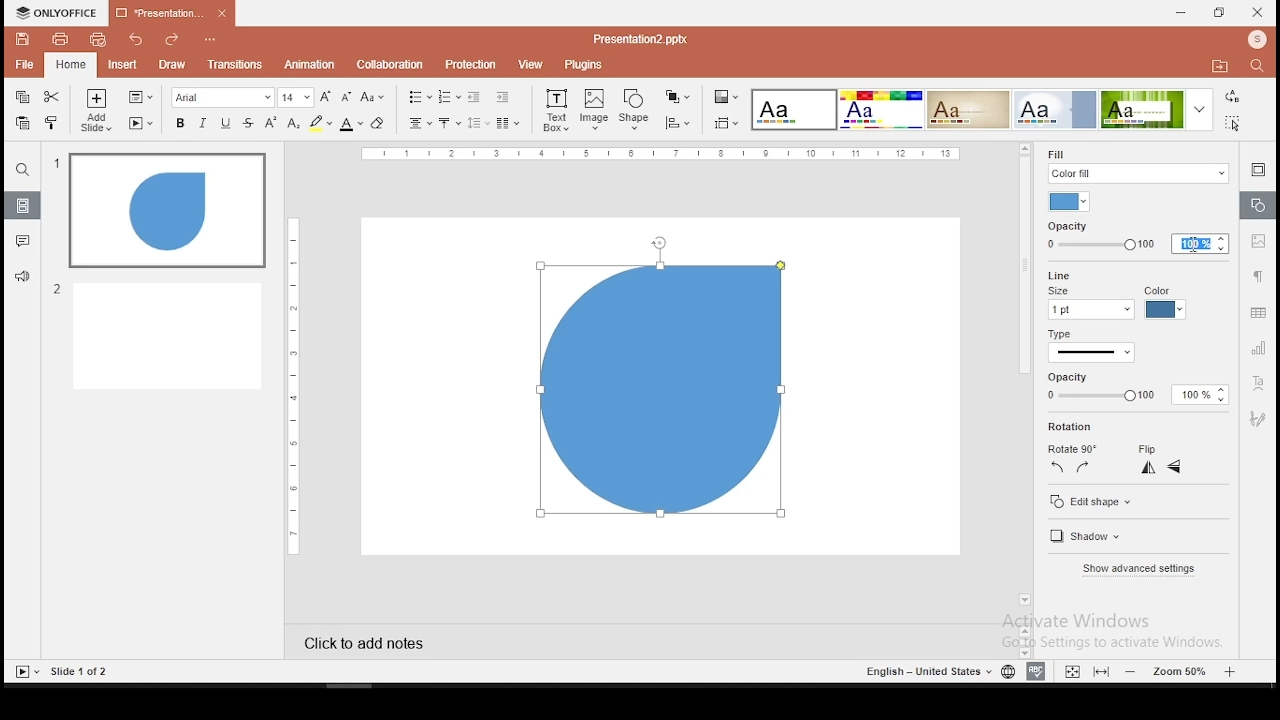 This screenshot has height=720, width=1280. Describe the element at coordinates (96, 112) in the screenshot. I see `add slide` at that location.